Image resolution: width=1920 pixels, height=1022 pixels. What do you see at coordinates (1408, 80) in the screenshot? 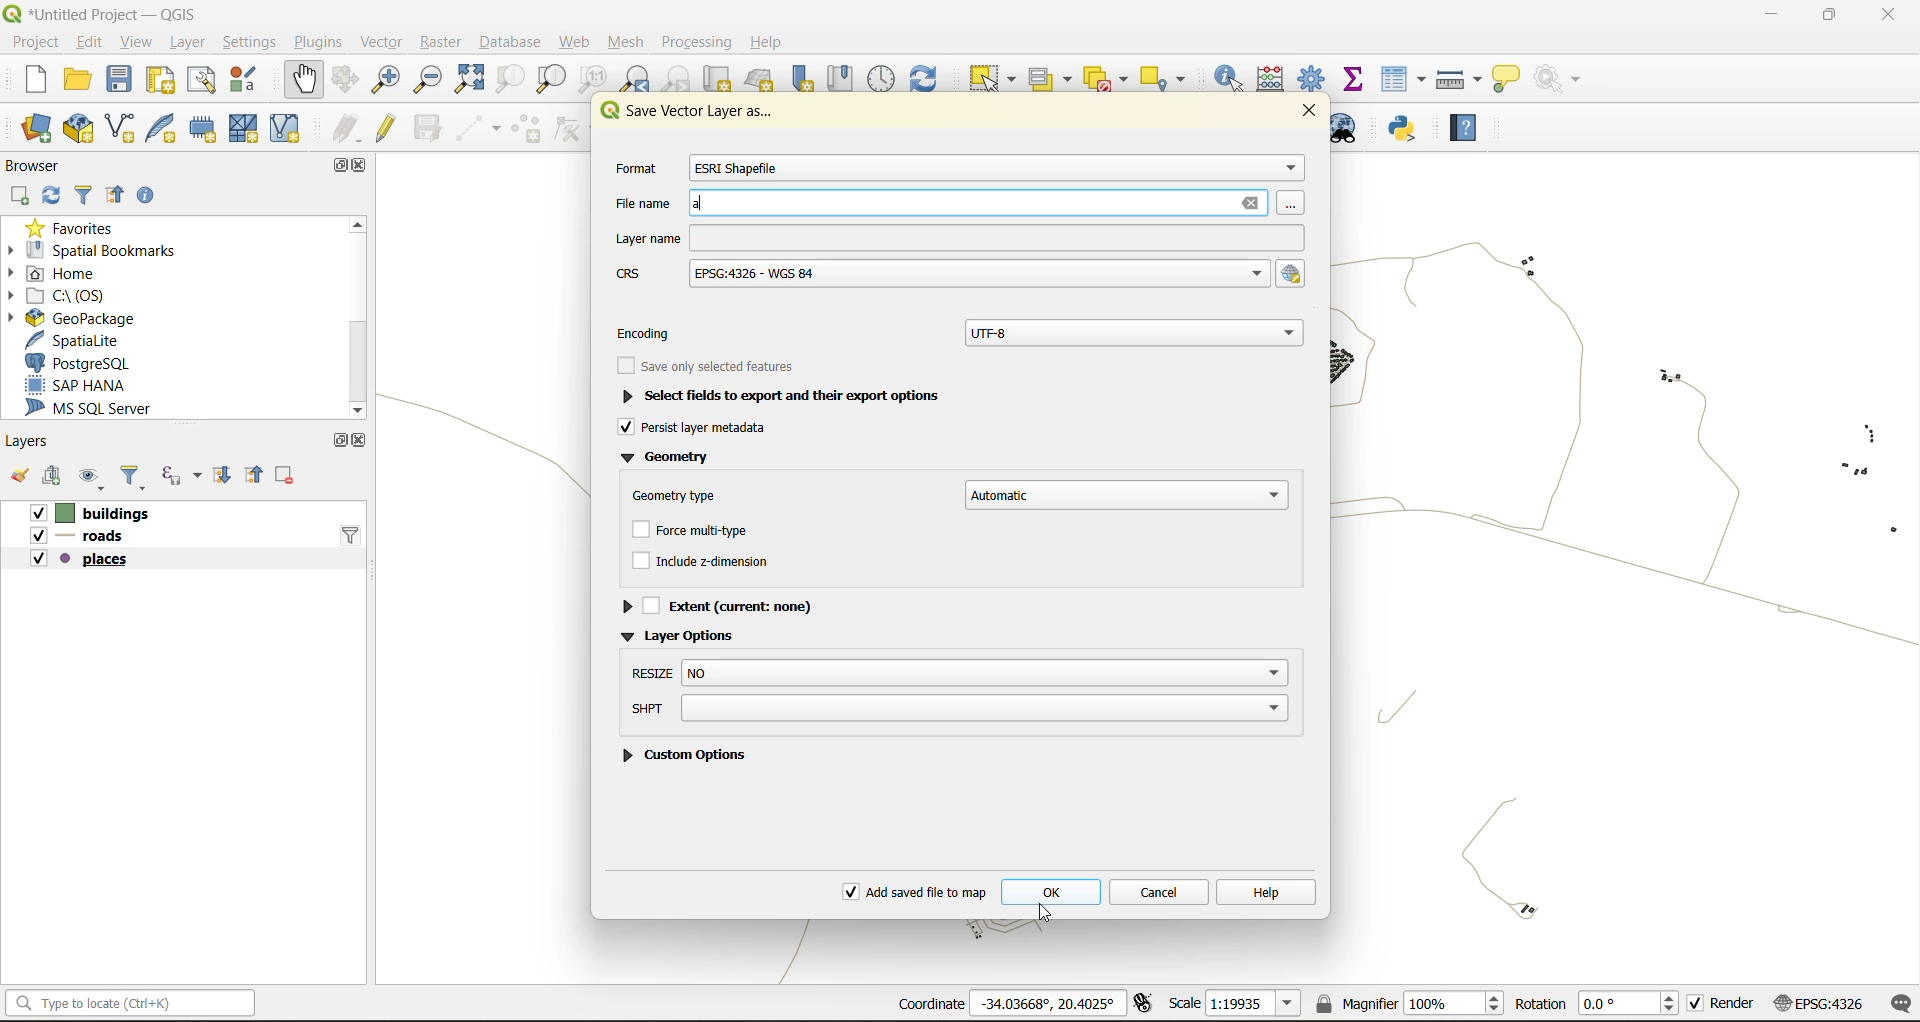
I see `attributes table` at bounding box center [1408, 80].